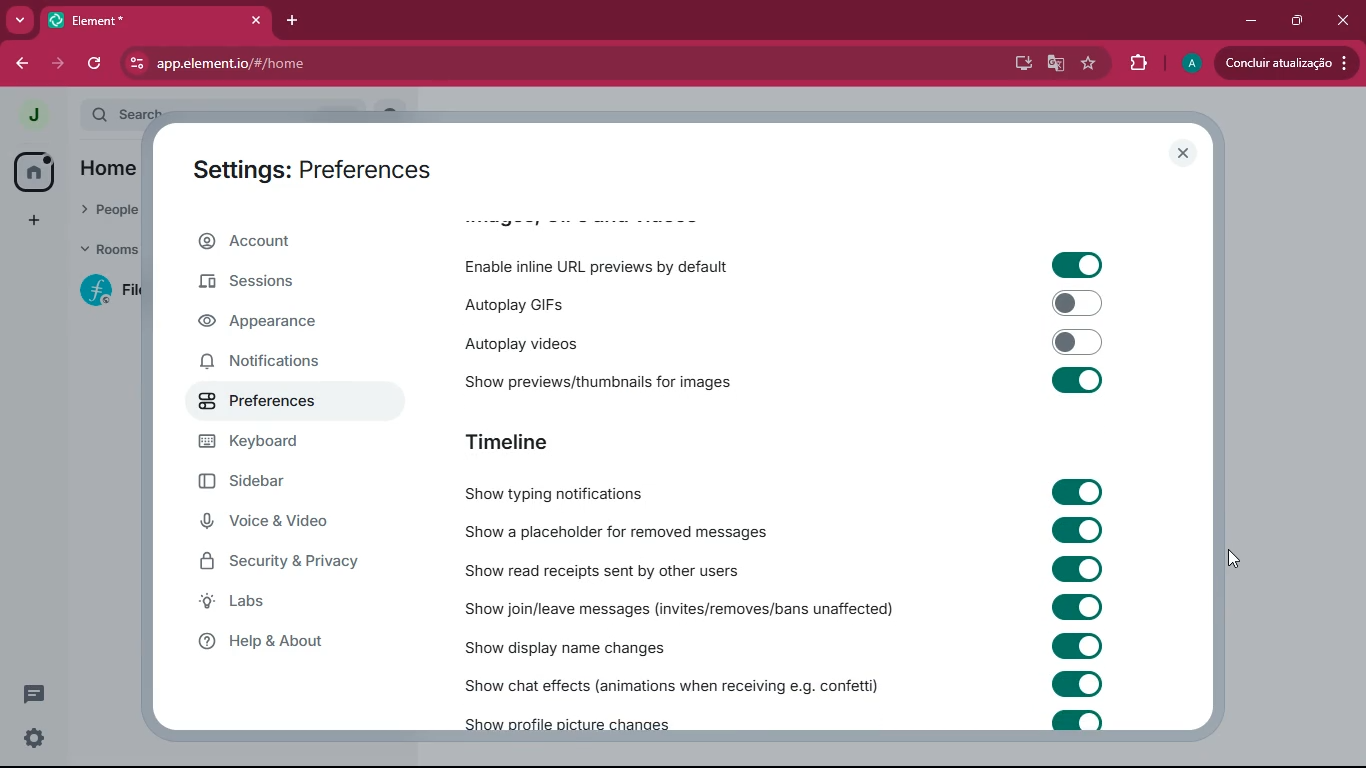 The image size is (1366, 768). What do you see at coordinates (272, 606) in the screenshot?
I see `labs` at bounding box center [272, 606].